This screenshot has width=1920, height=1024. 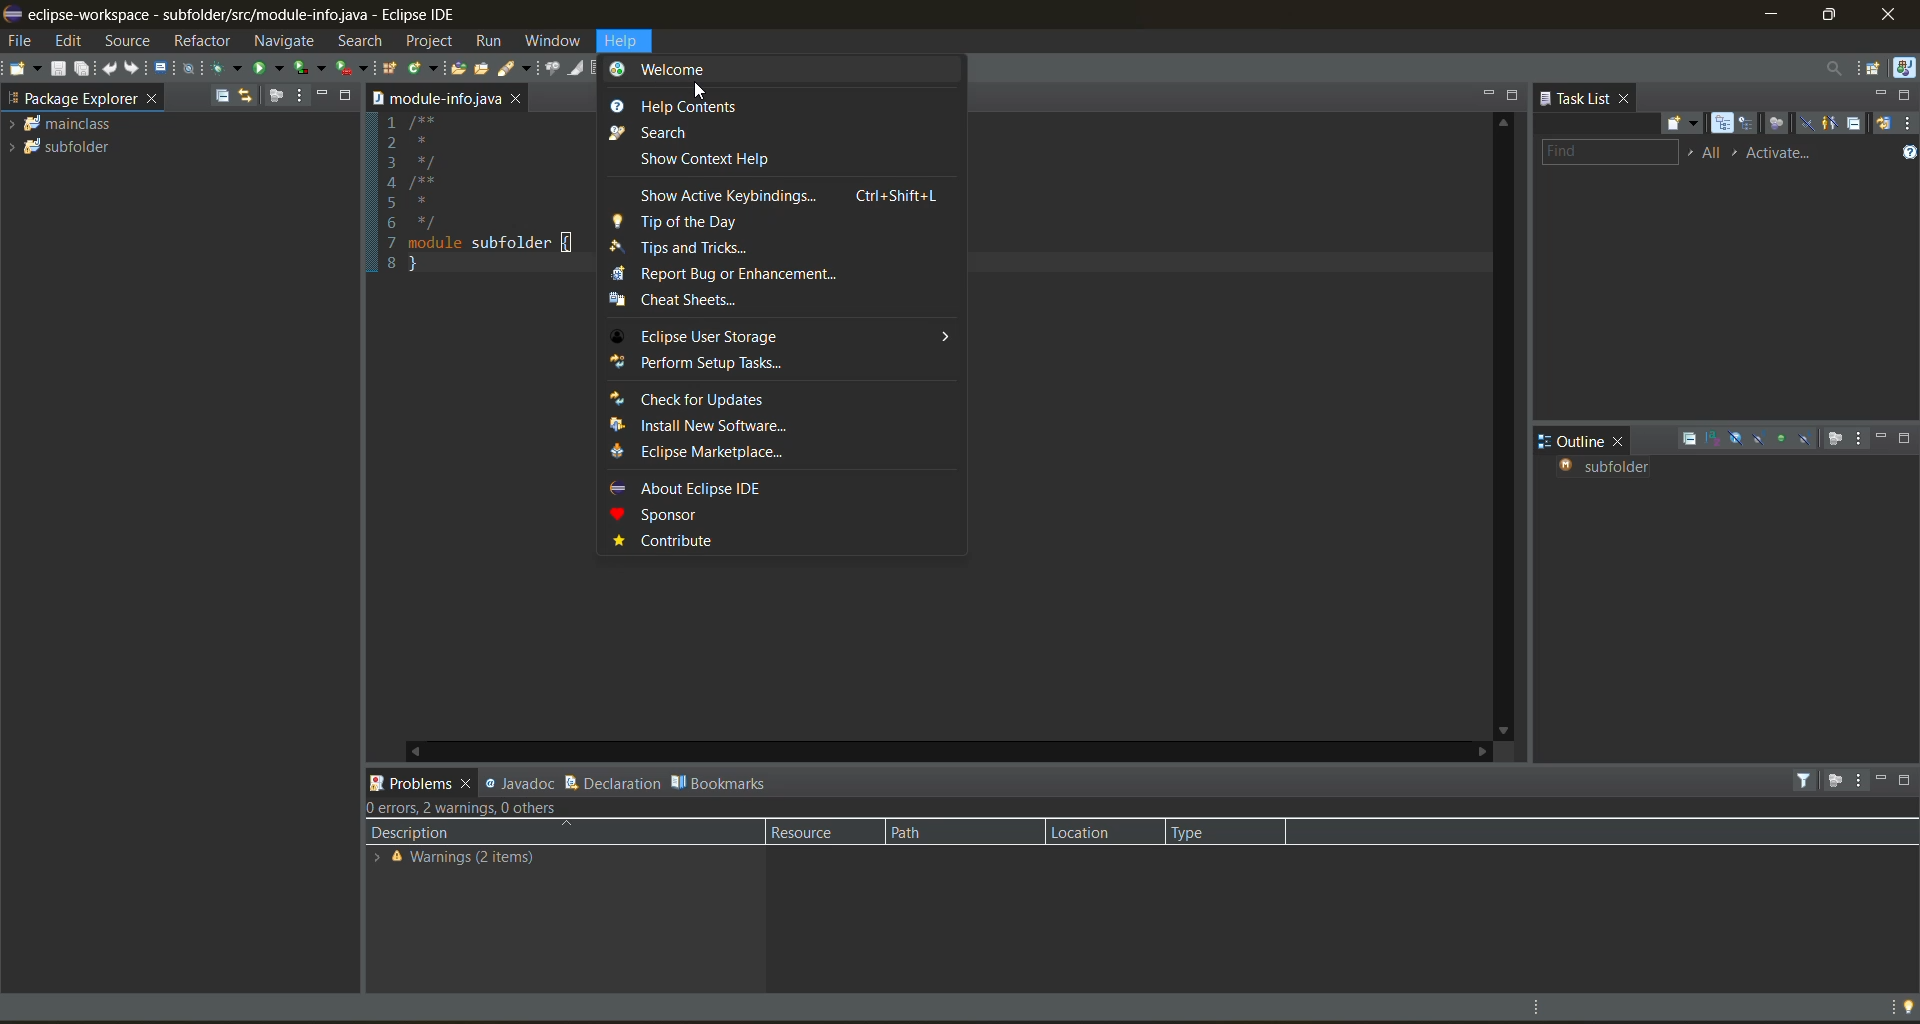 I want to click on show active tasks, so click(x=1738, y=152).